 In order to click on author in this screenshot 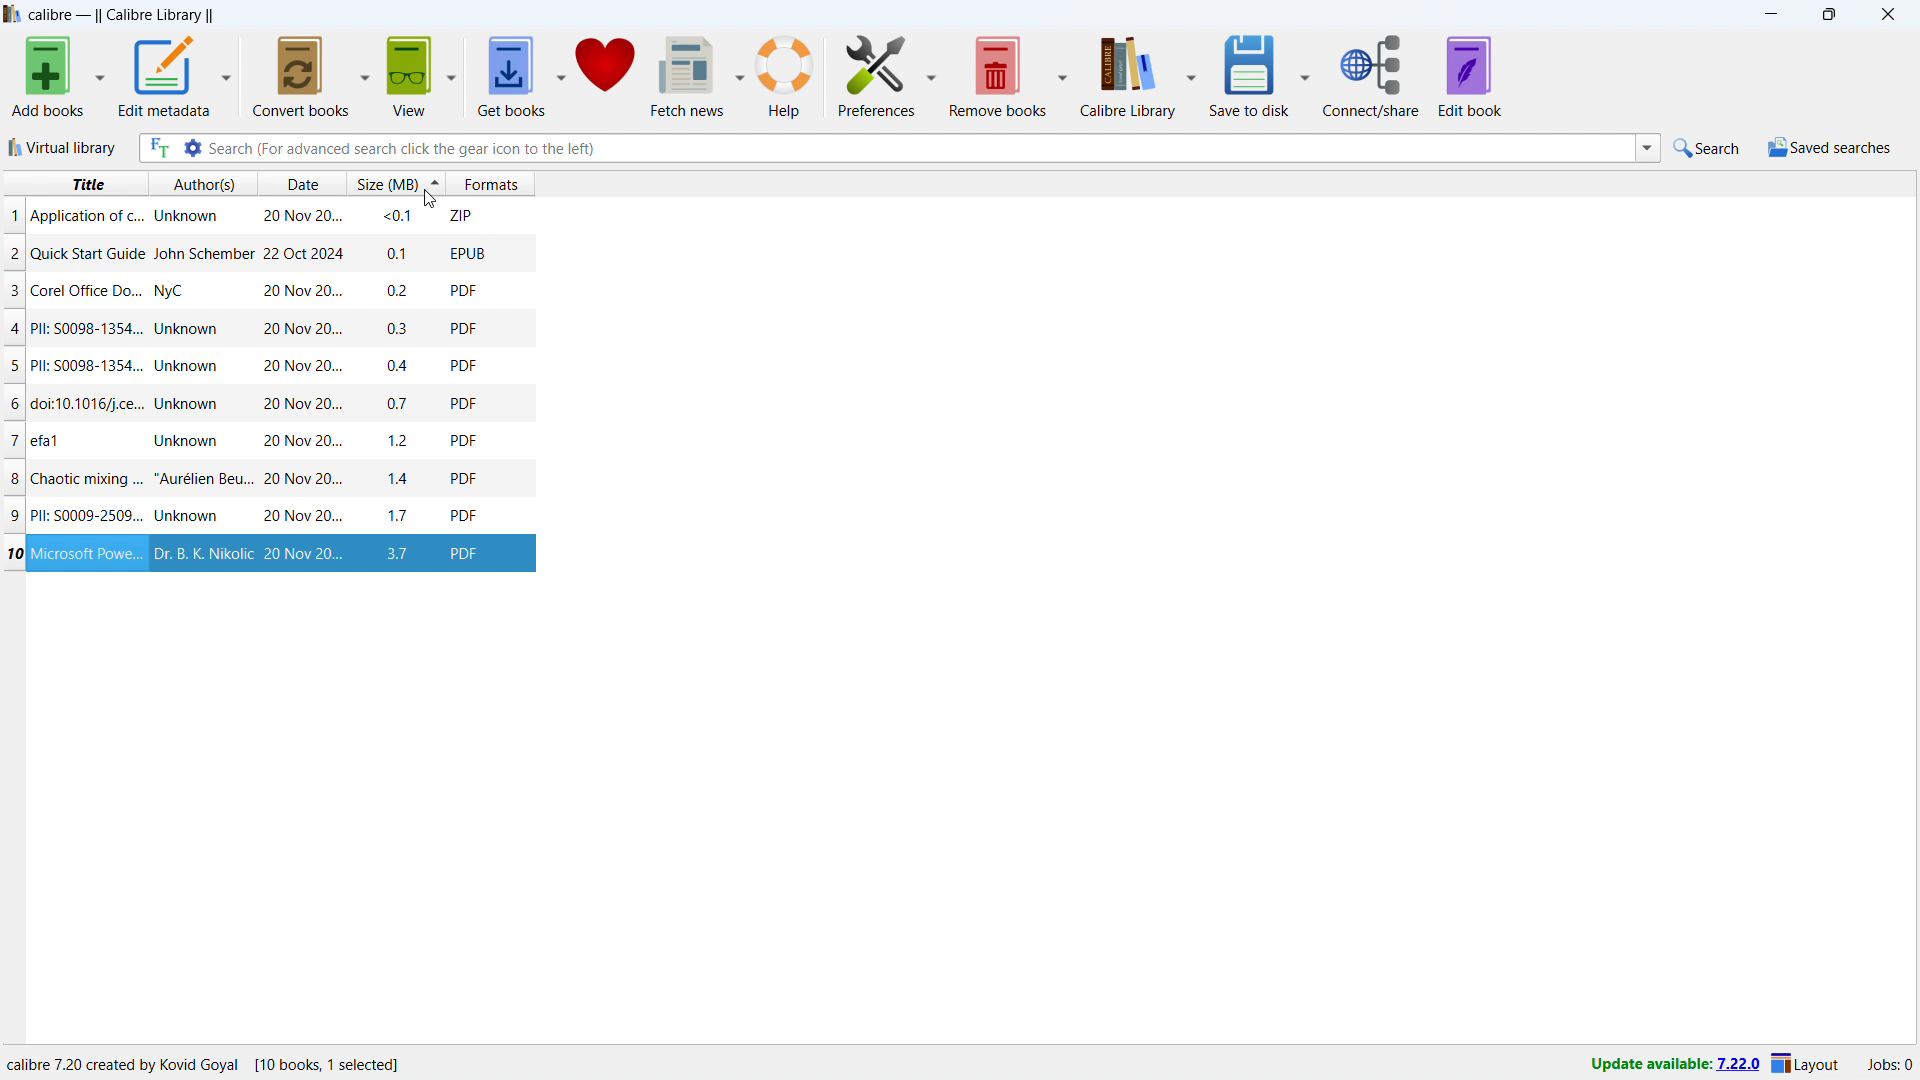, I will do `click(188, 216)`.